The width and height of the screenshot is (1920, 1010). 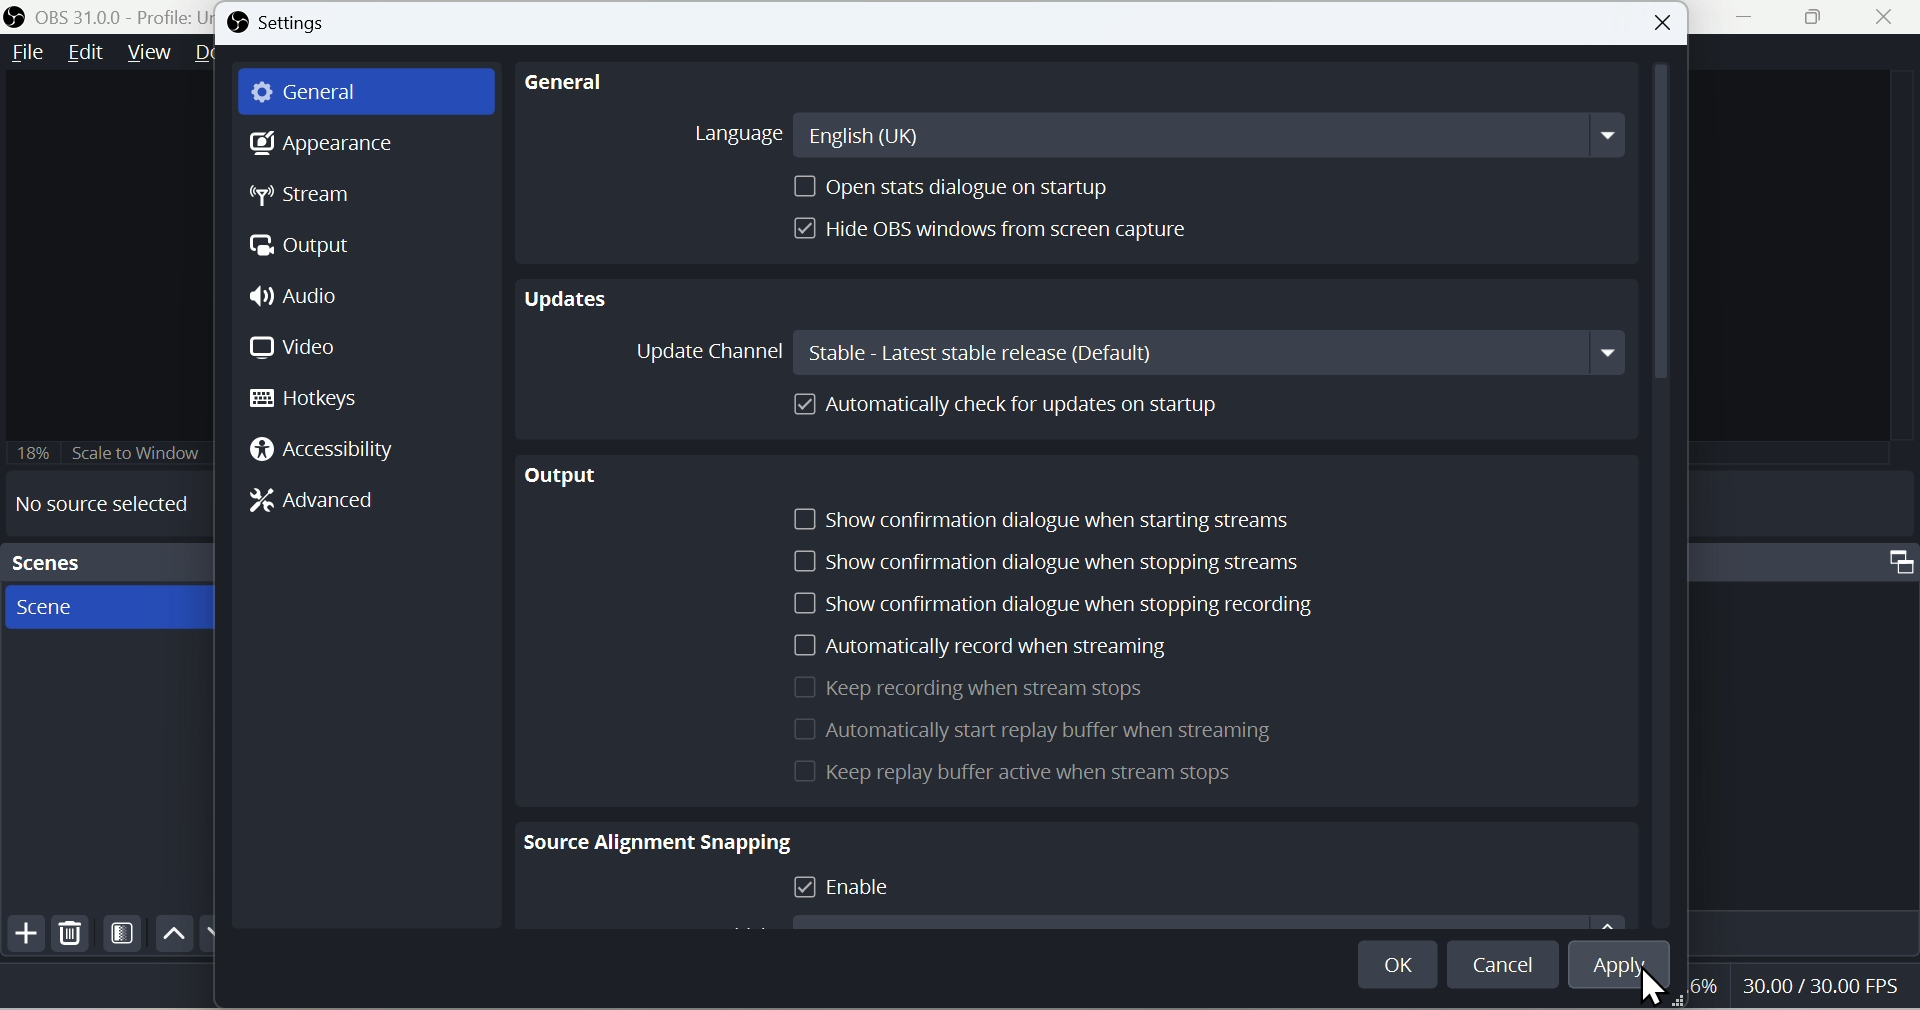 What do you see at coordinates (850, 889) in the screenshot?
I see `Enable` at bounding box center [850, 889].